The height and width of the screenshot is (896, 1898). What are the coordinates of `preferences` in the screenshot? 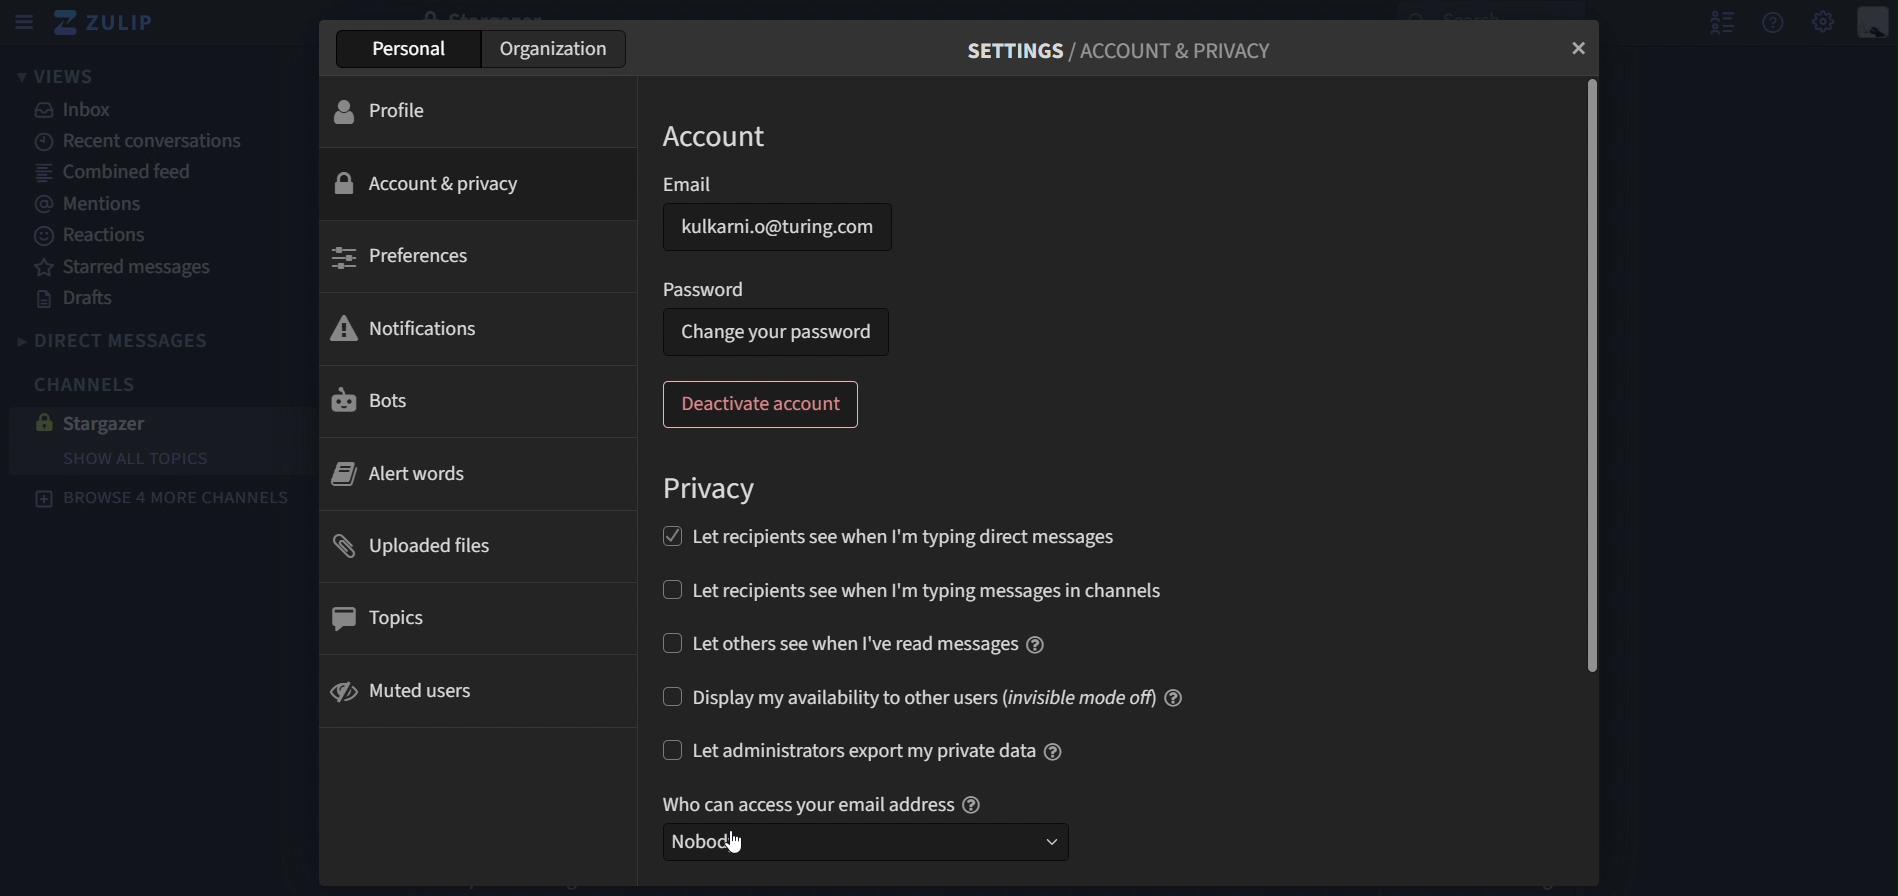 It's located at (407, 258).